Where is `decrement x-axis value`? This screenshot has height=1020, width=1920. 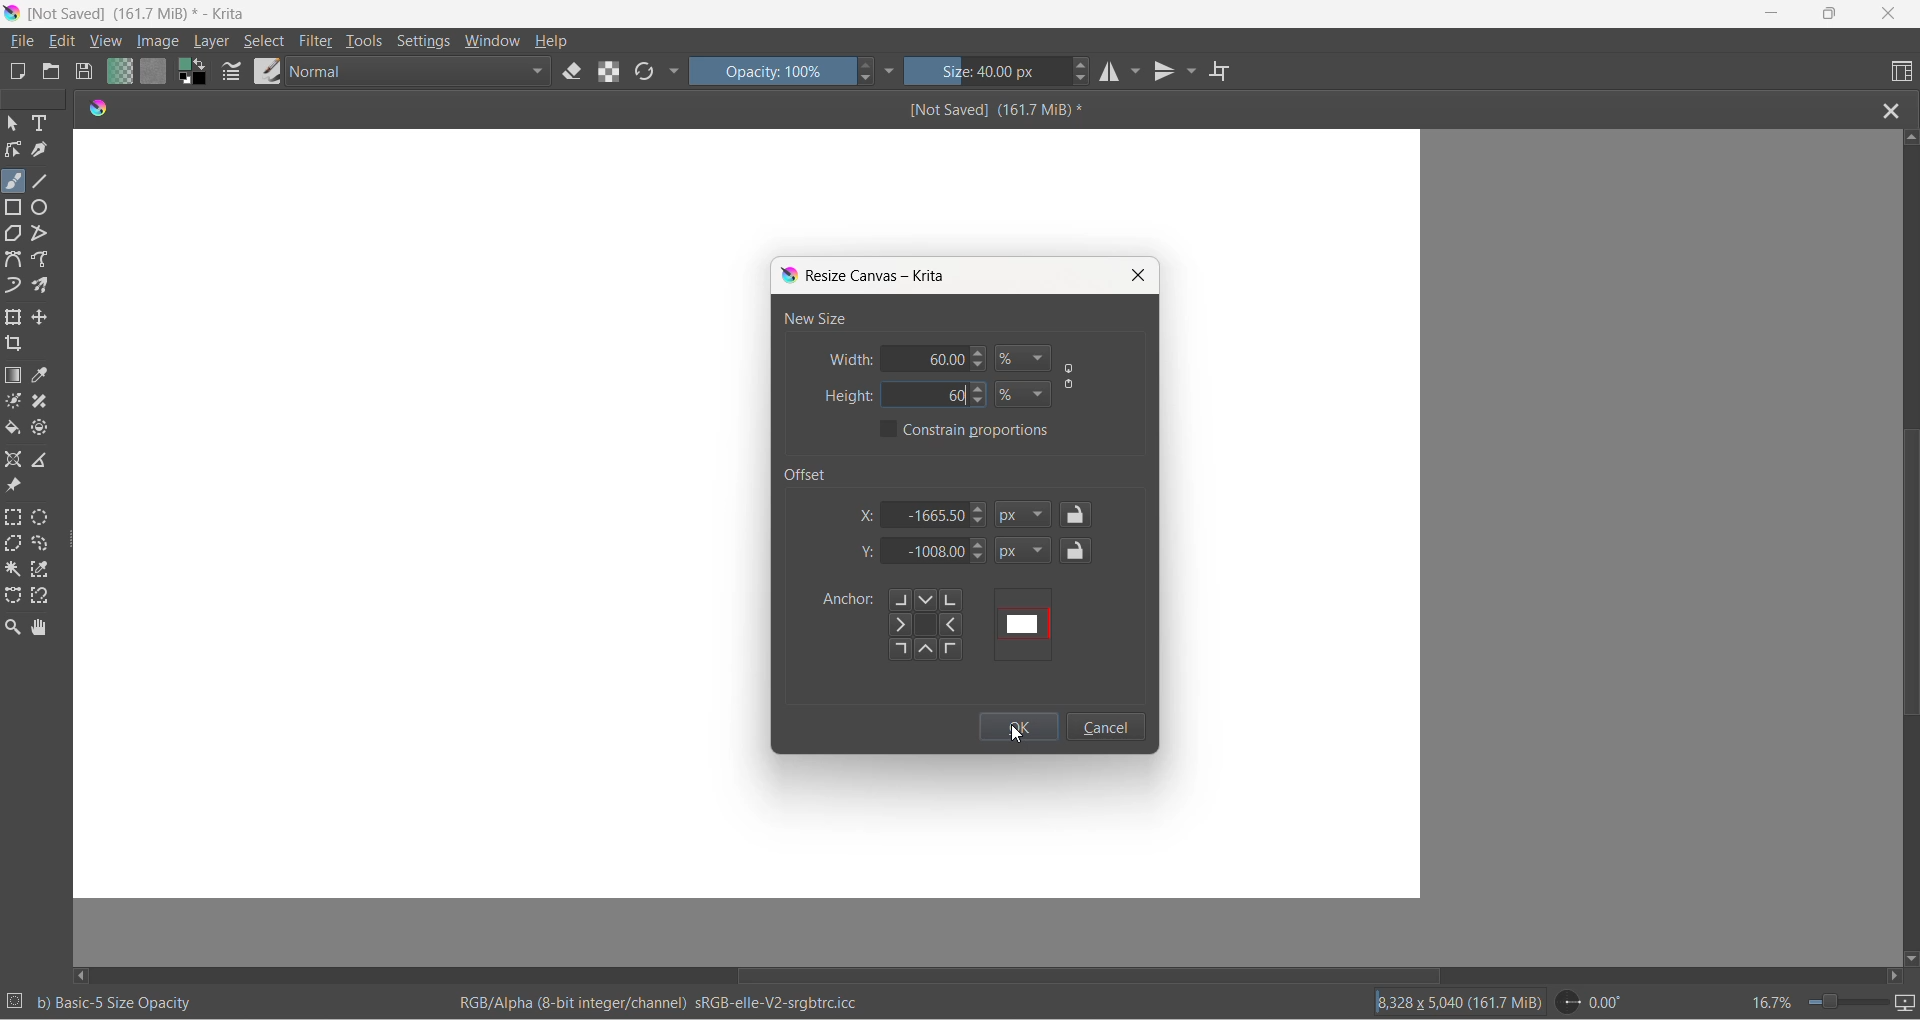
decrement x-axis value is located at coordinates (979, 523).